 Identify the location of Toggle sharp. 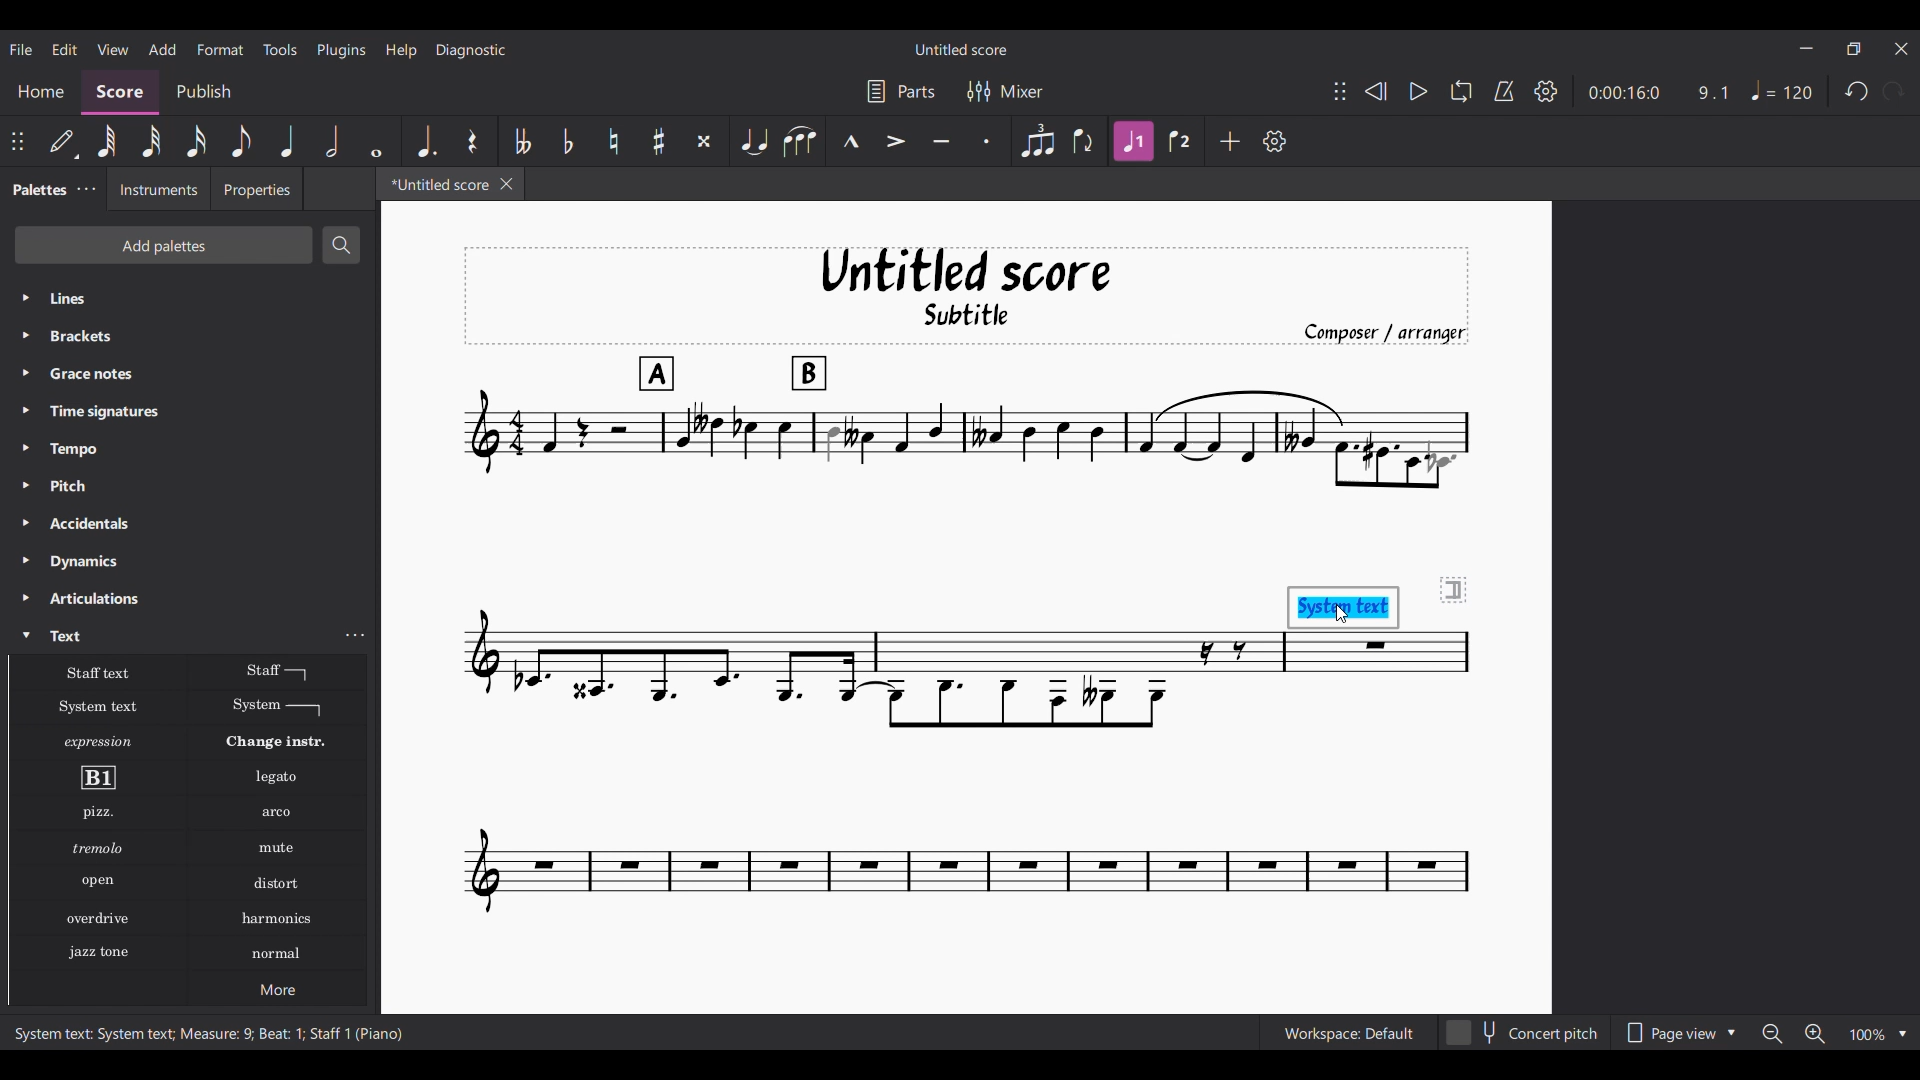
(658, 141).